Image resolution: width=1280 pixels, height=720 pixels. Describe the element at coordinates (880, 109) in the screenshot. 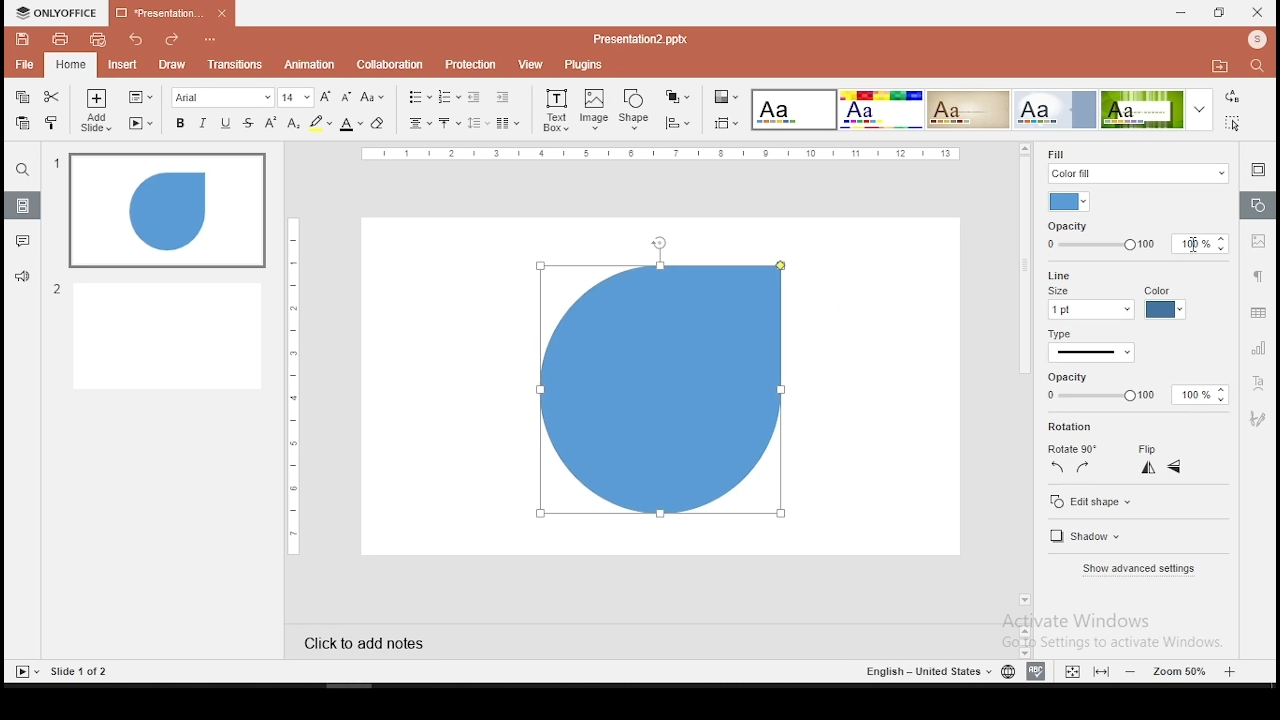

I see `theme` at that location.